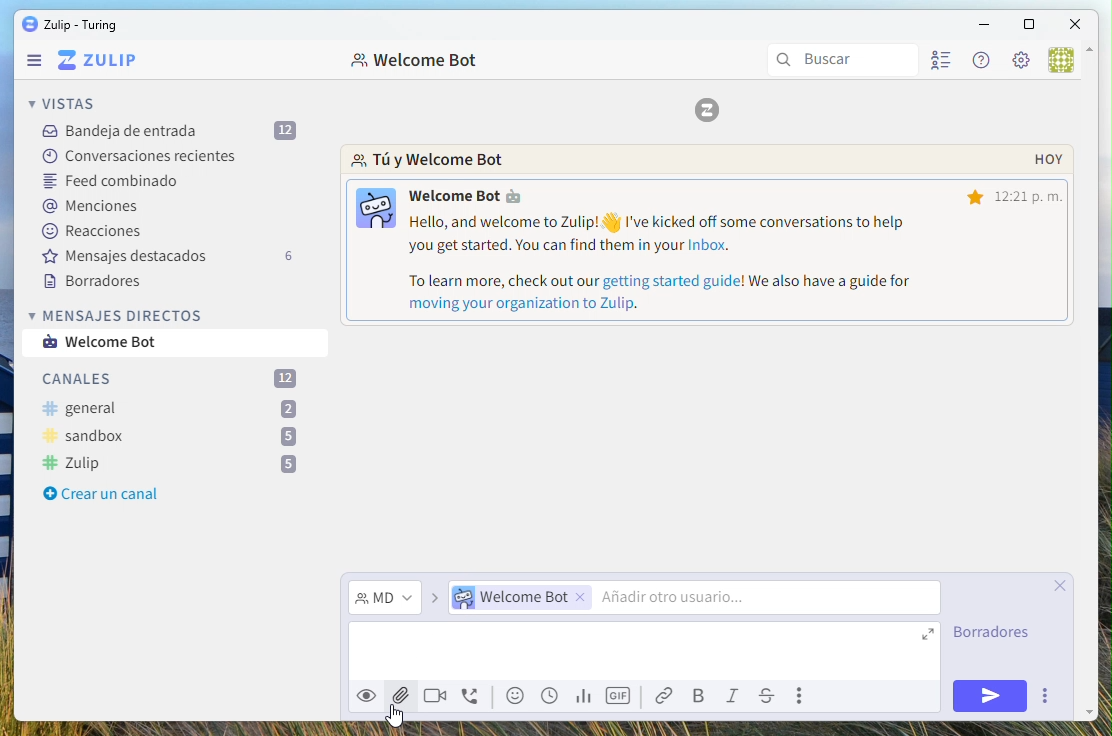 This screenshot has height=736, width=1112. What do you see at coordinates (997, 635) in the screenshot?
I see `Draftss` at bounding box center [997, 635].